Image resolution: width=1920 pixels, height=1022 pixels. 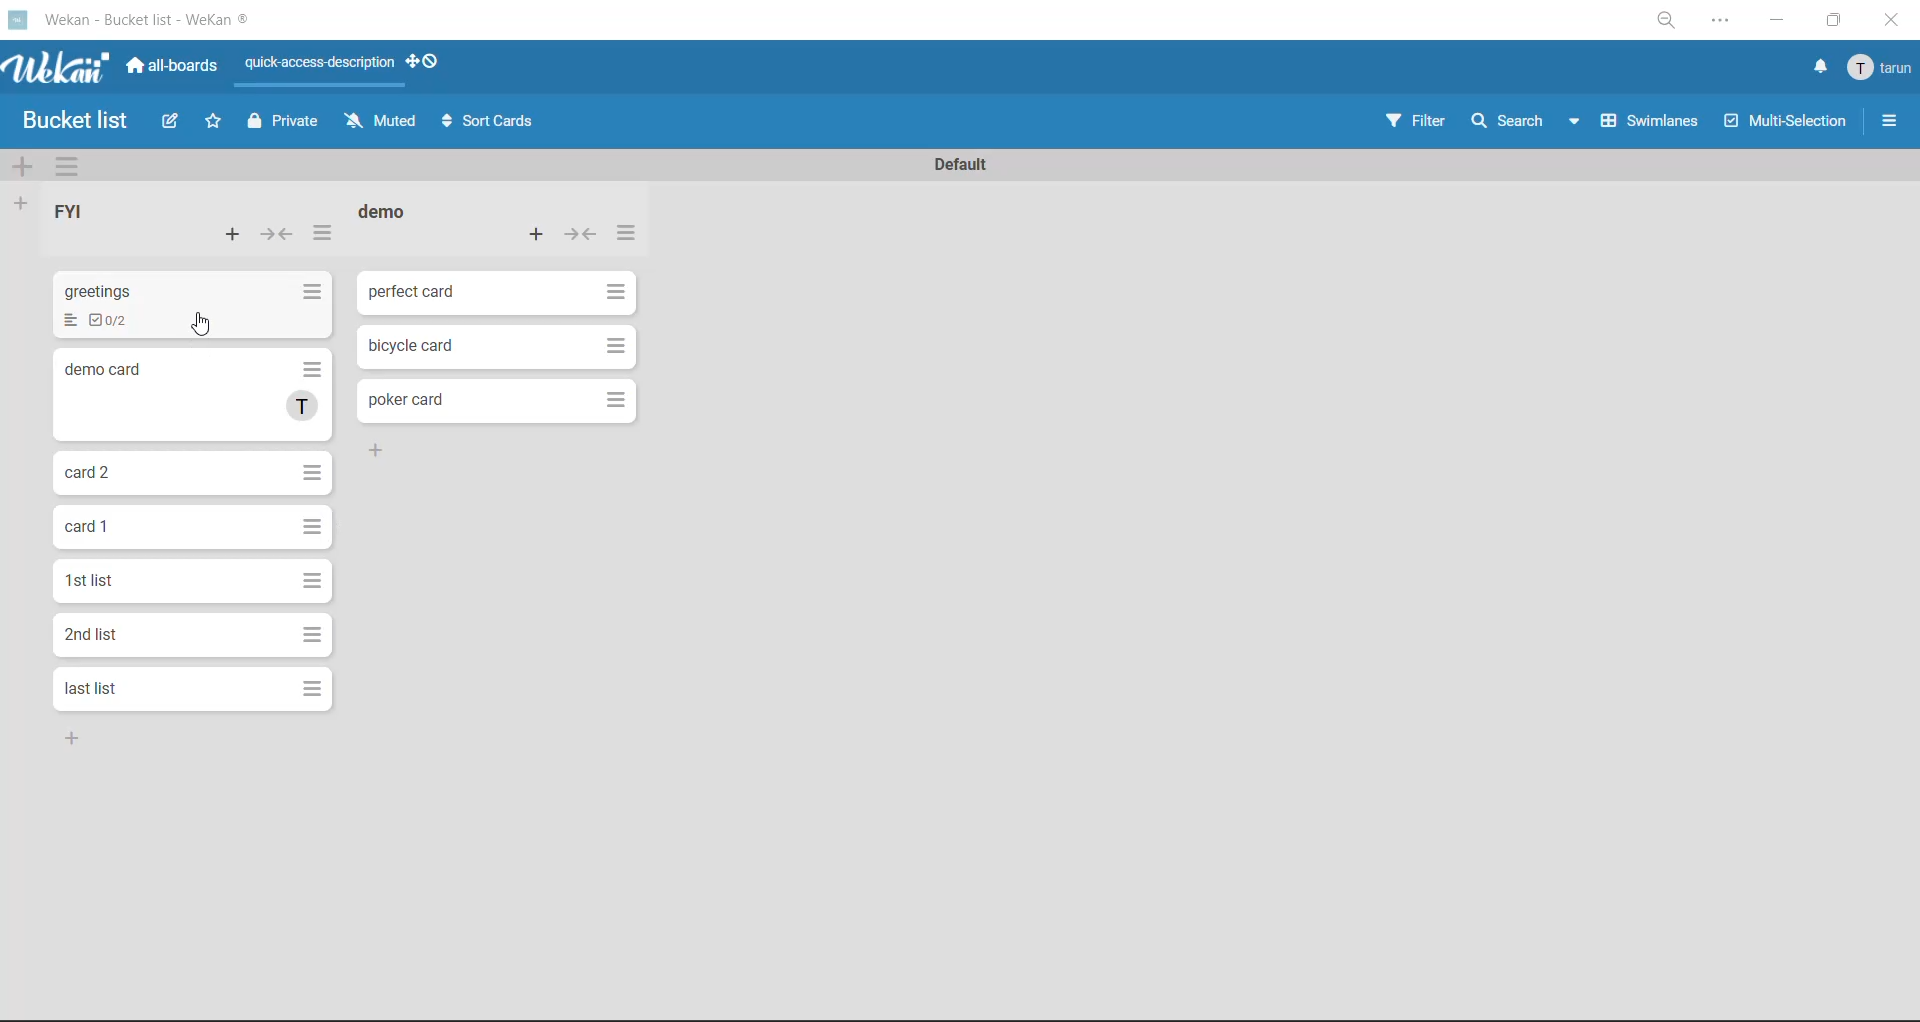 What do you see at coordinates (279, 233) in the screenshot?
I see `collapse` at bounding box center [279, 233].